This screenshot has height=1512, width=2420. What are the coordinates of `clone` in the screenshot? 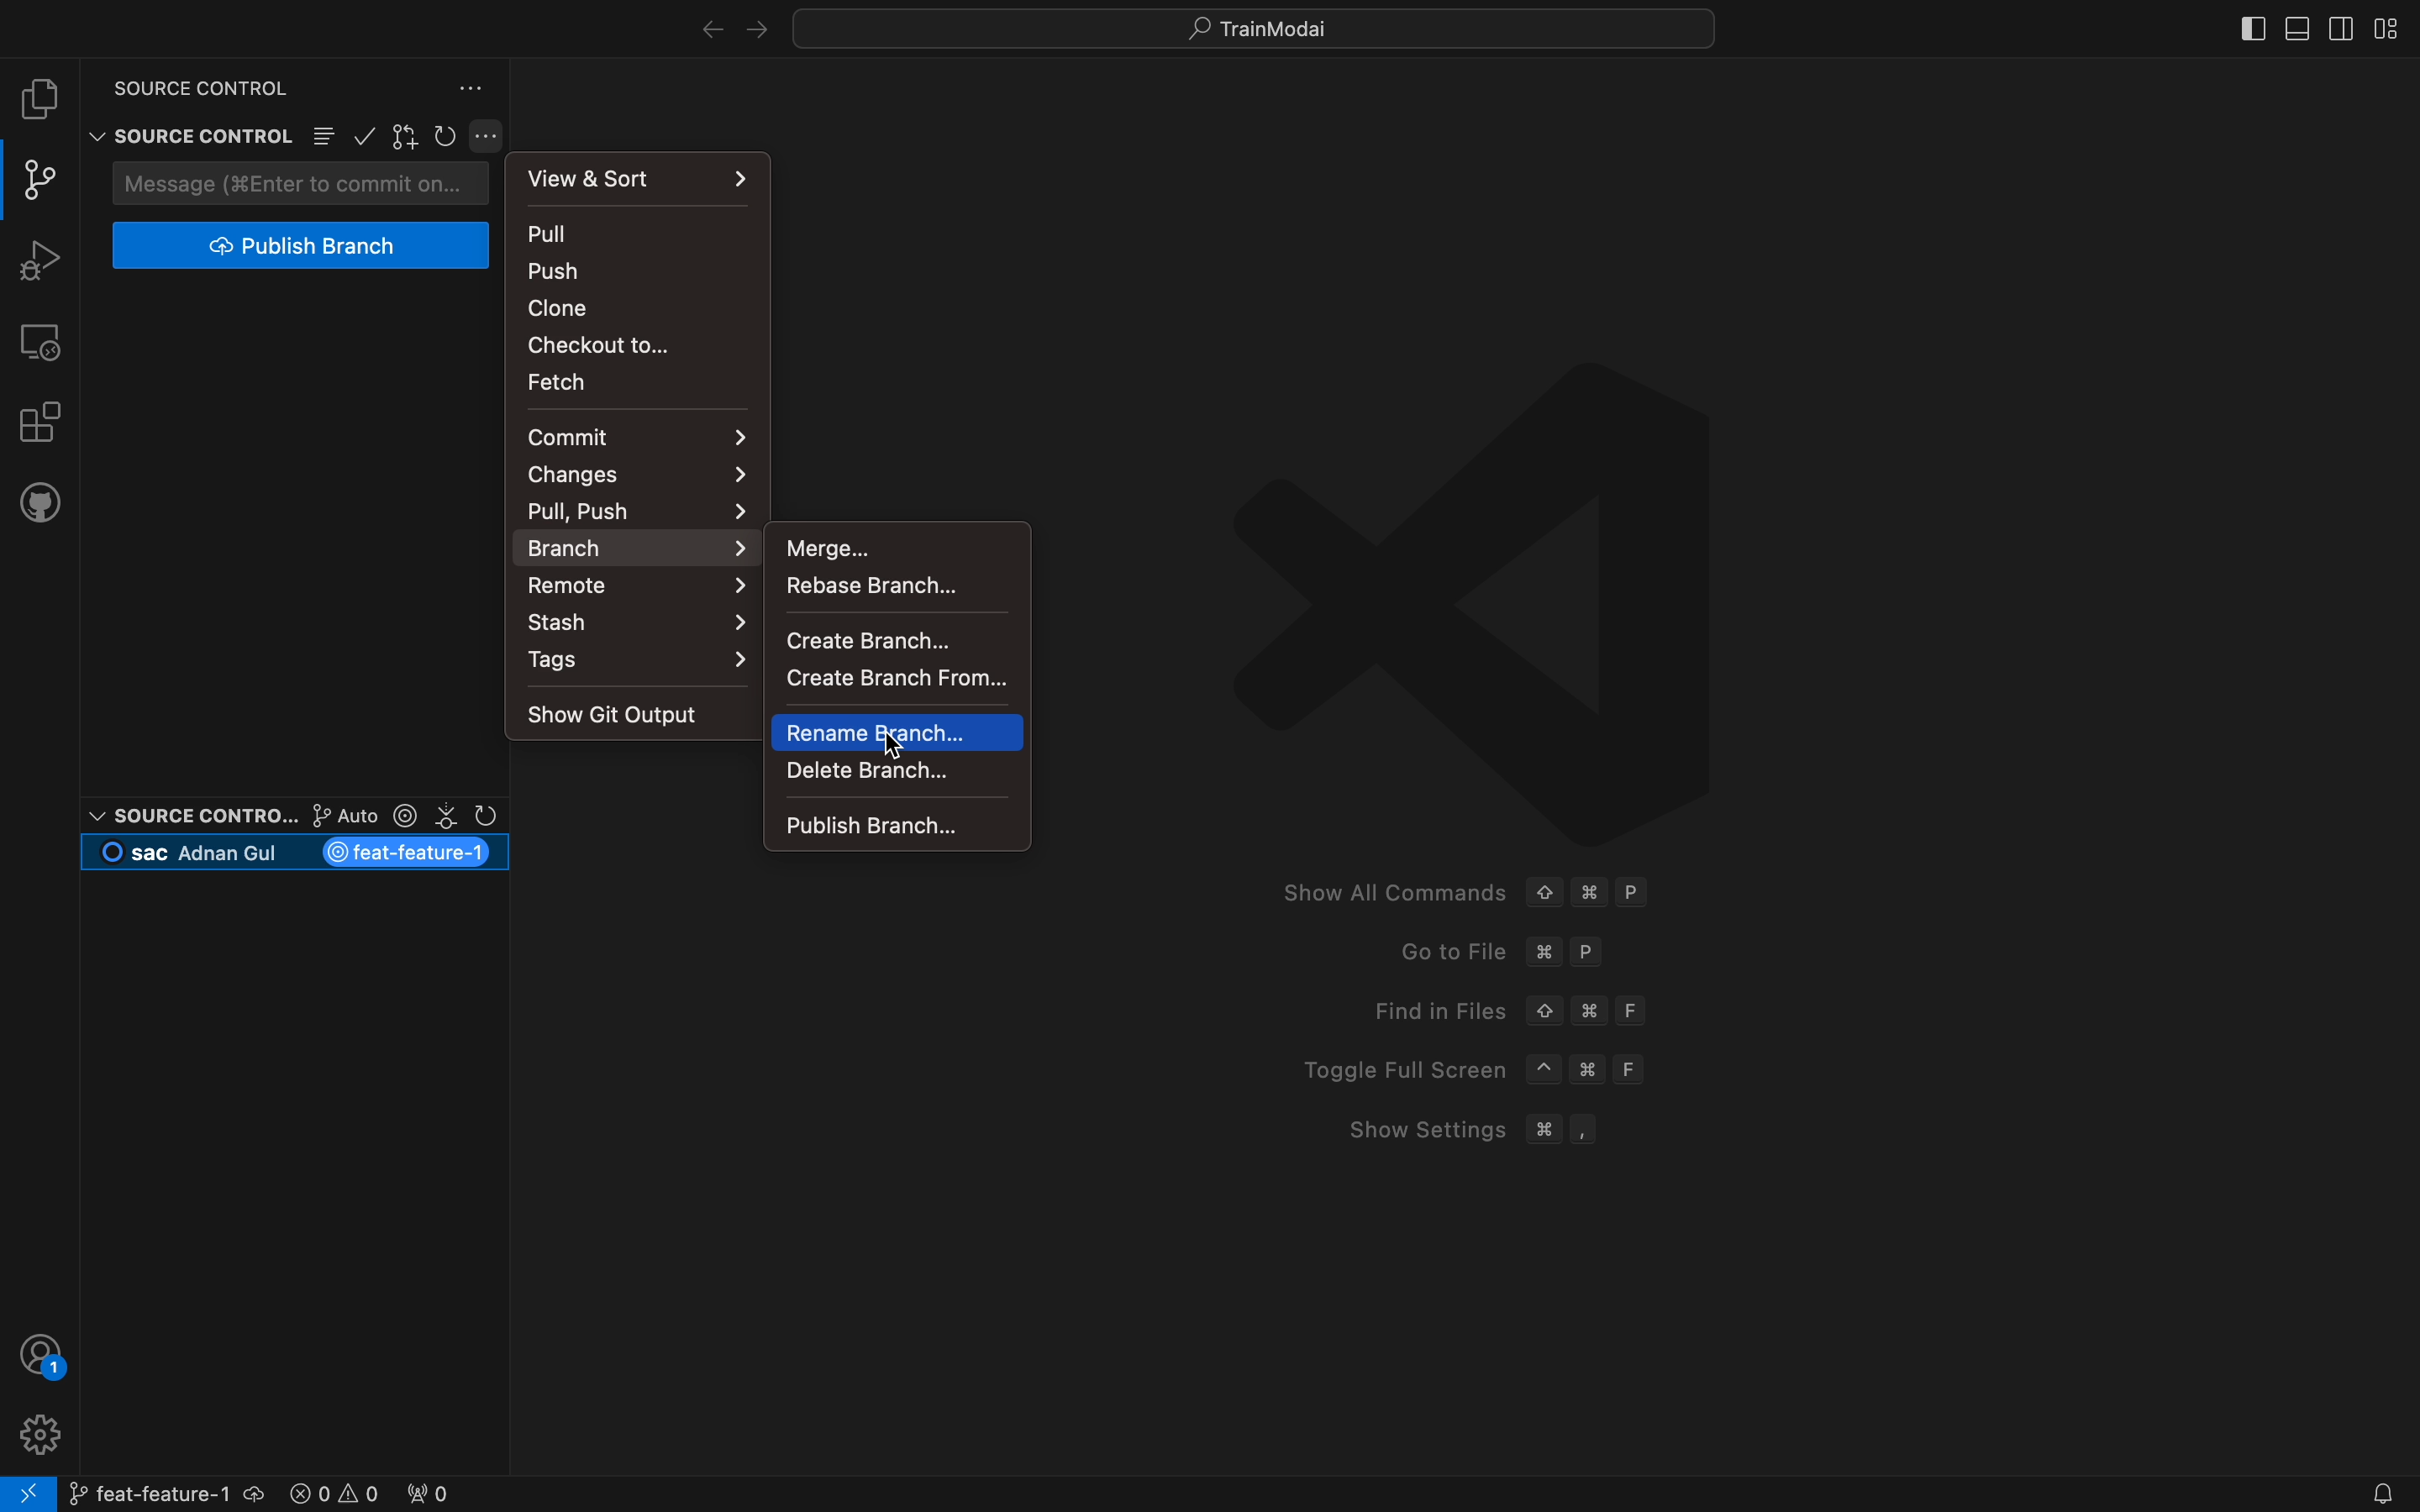 It's located at (639, 310).